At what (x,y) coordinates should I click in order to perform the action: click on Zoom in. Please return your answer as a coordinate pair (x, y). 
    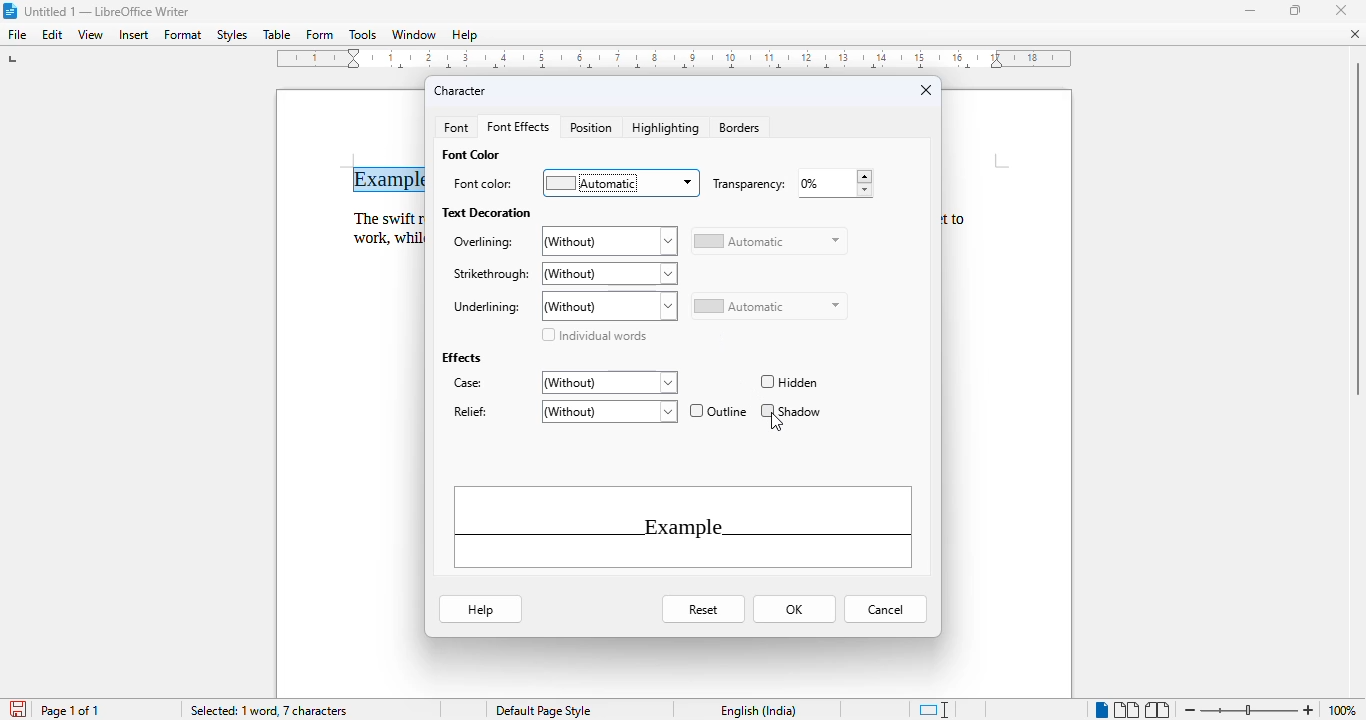
    Looking at the image, I should click on (1310, 707).